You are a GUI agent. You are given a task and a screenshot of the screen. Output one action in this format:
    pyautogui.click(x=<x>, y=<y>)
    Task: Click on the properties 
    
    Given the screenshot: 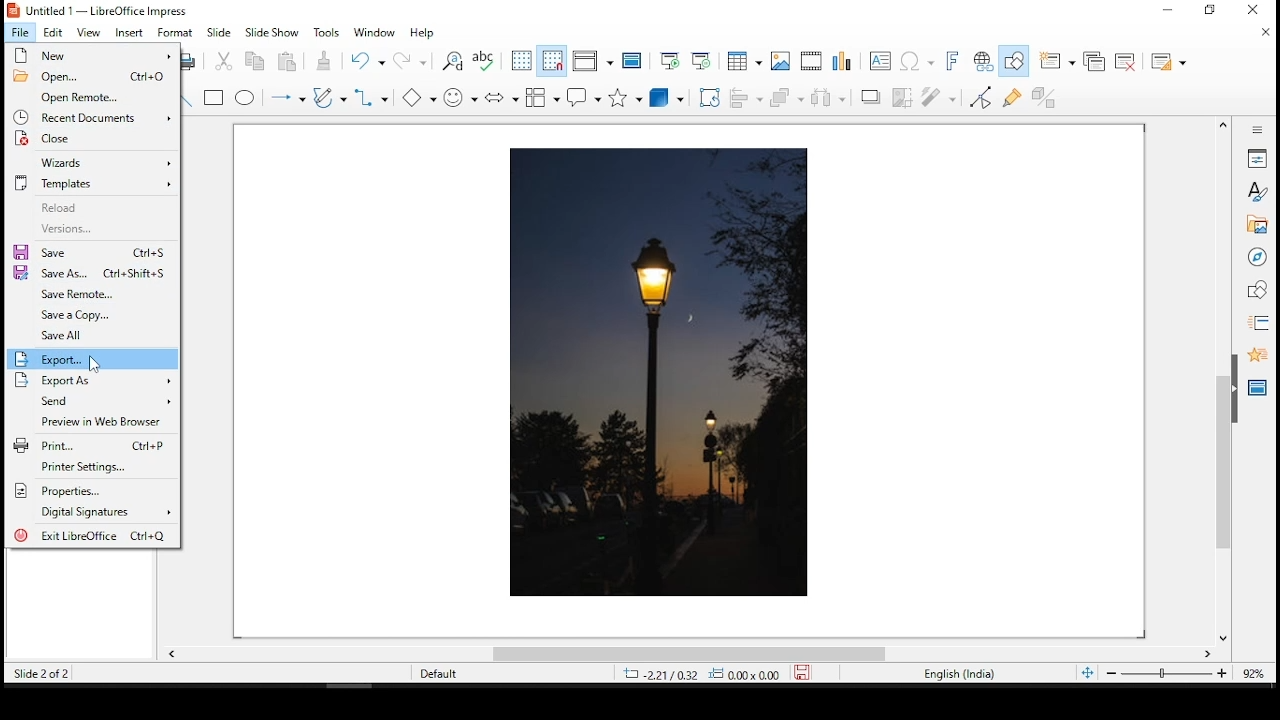 What is the action you would take?
    pyautogui.click(x=1257, y=157)
    